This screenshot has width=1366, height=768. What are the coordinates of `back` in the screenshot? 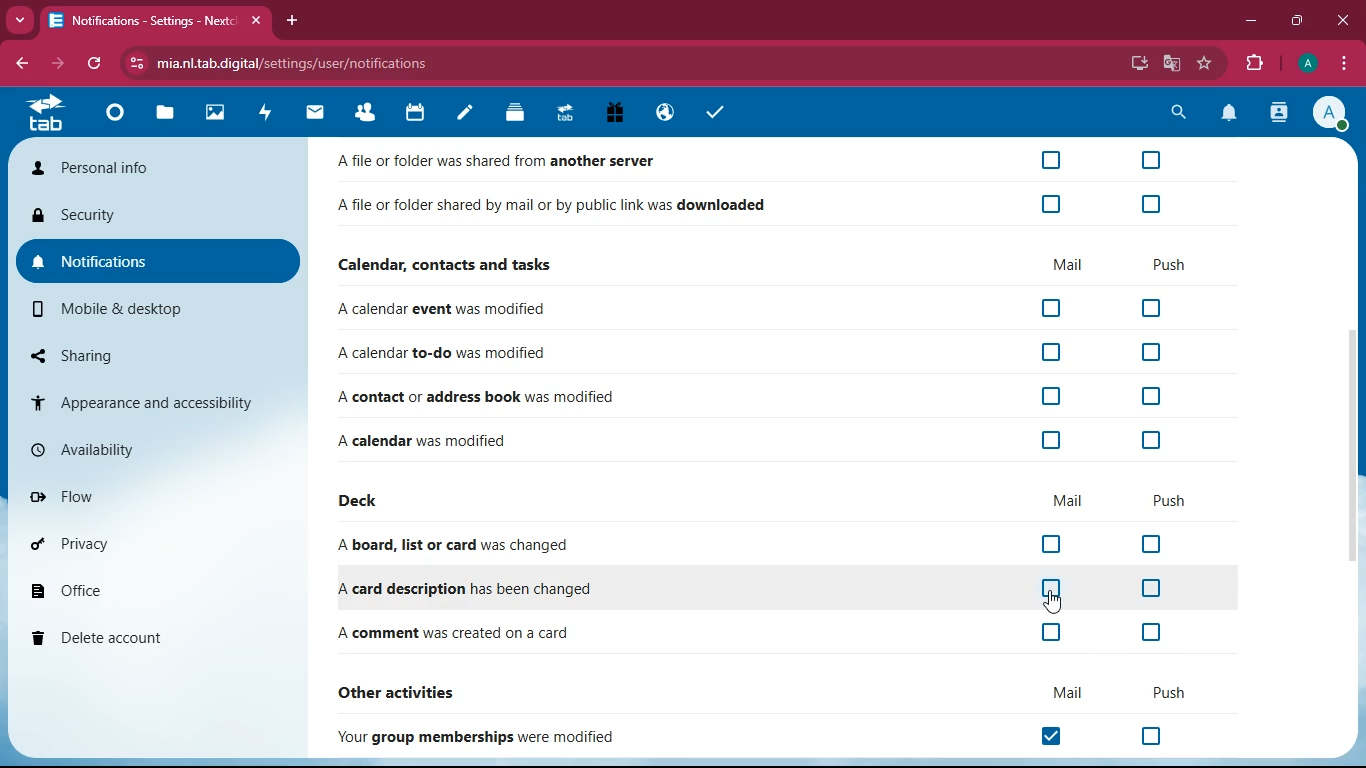 It's located at (19, 63).